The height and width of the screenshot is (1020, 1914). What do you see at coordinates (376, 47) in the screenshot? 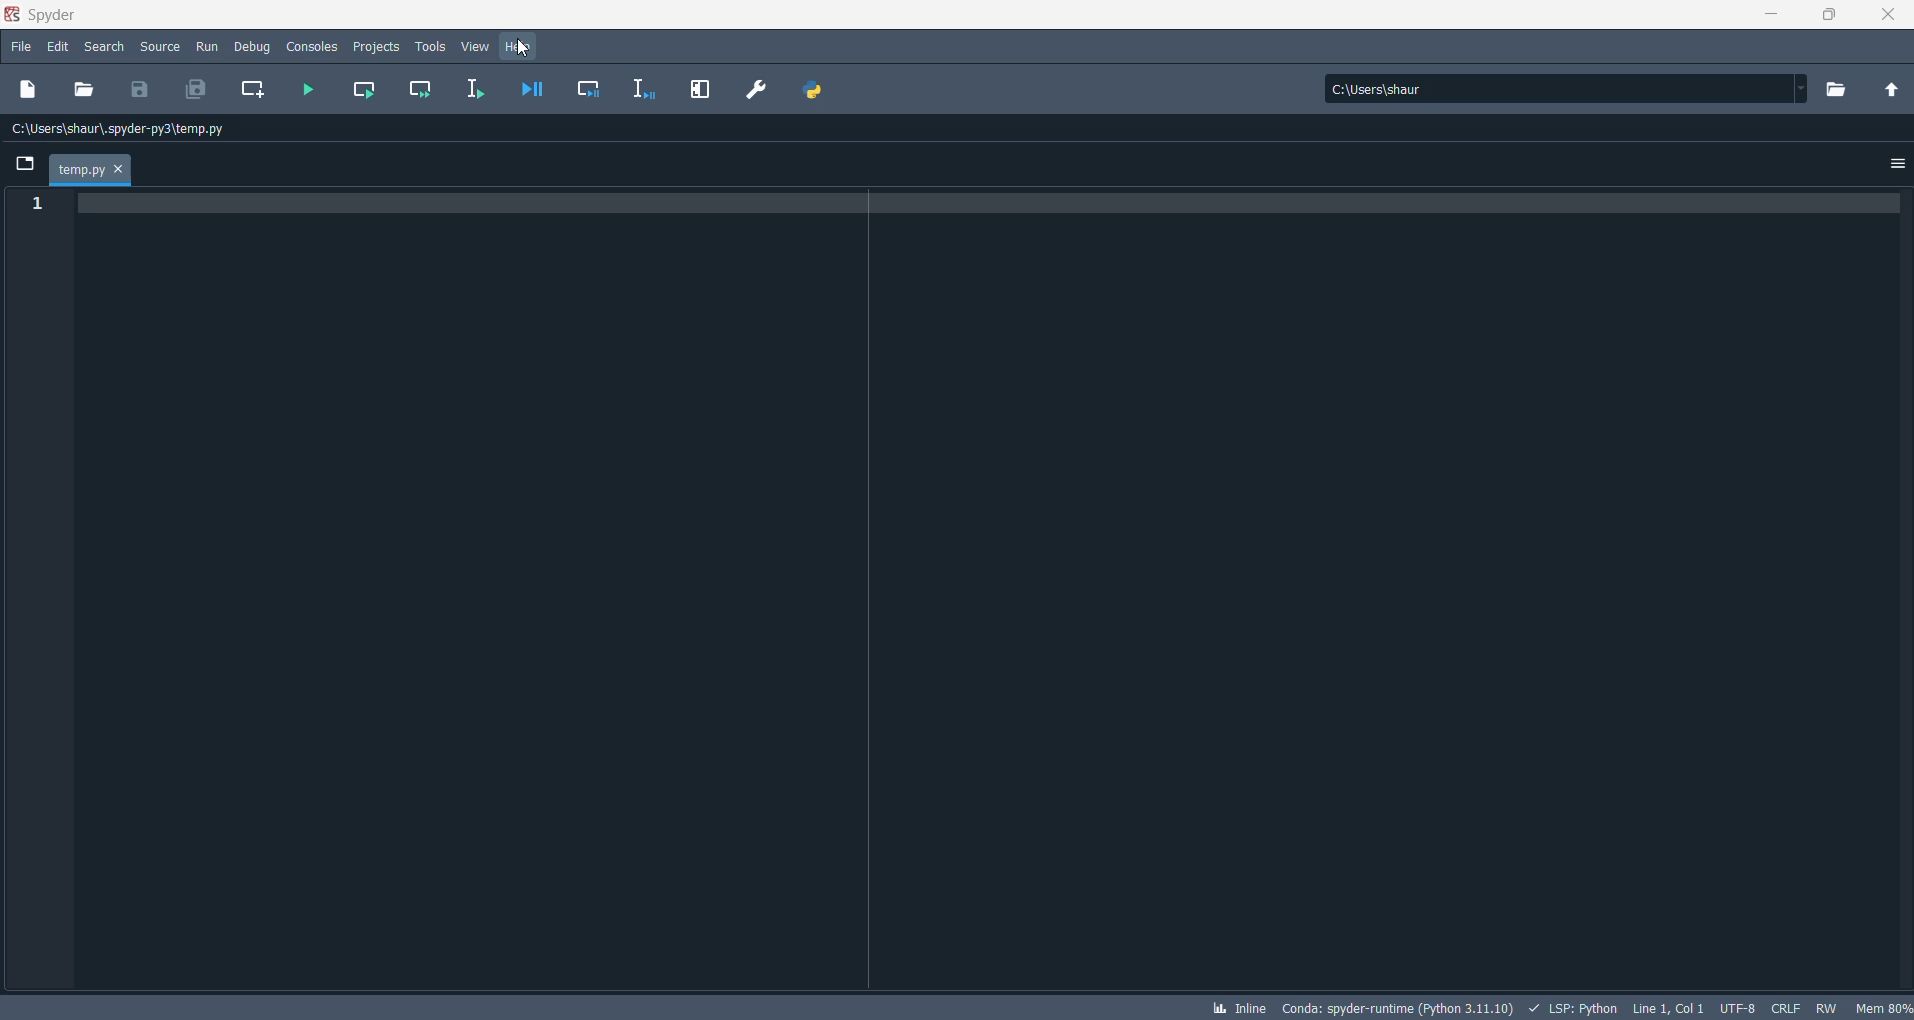
I see `projects` at bounding box center [376, 47].